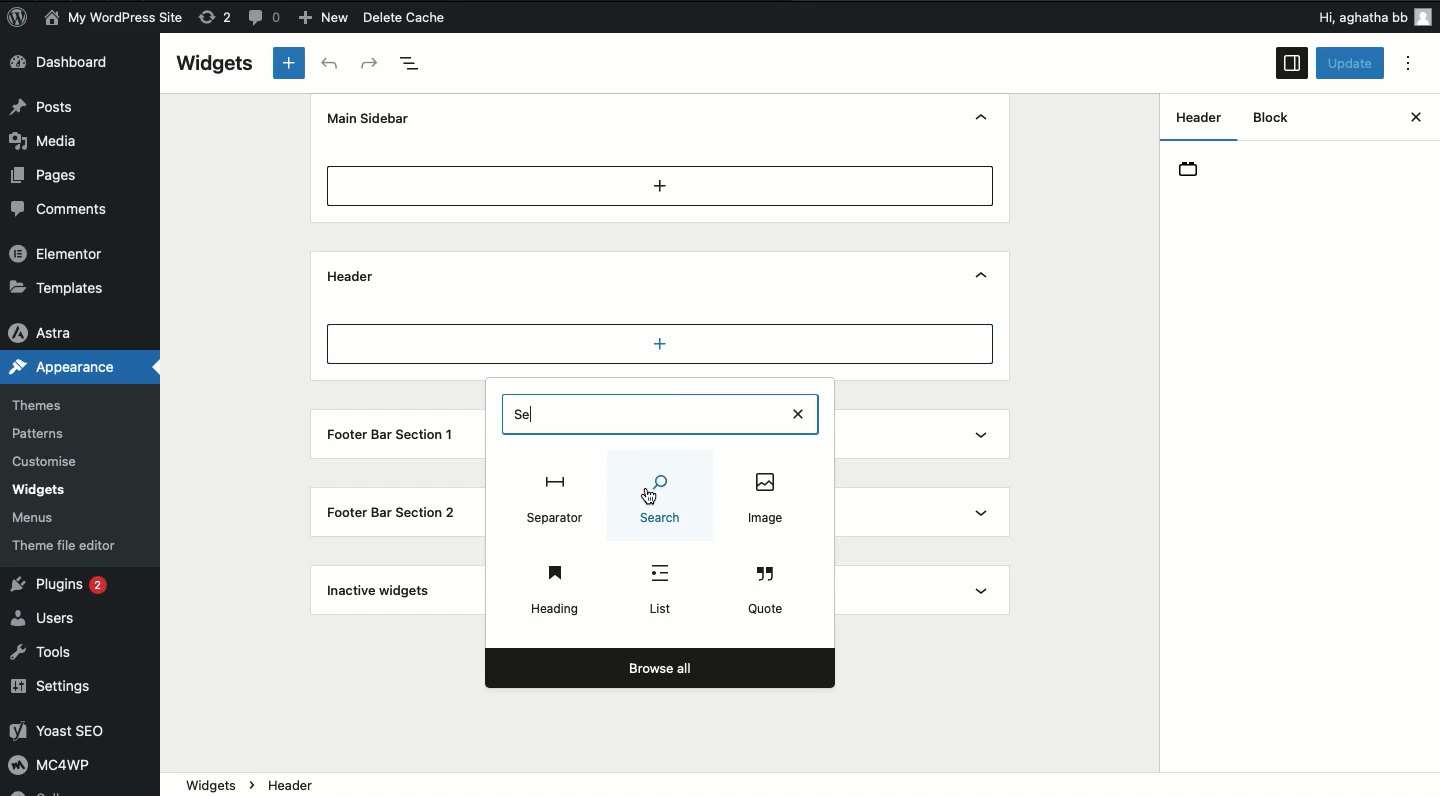 This screenshot has height=796, width=1440. I want to click on Latest posts, so click(764, 499).